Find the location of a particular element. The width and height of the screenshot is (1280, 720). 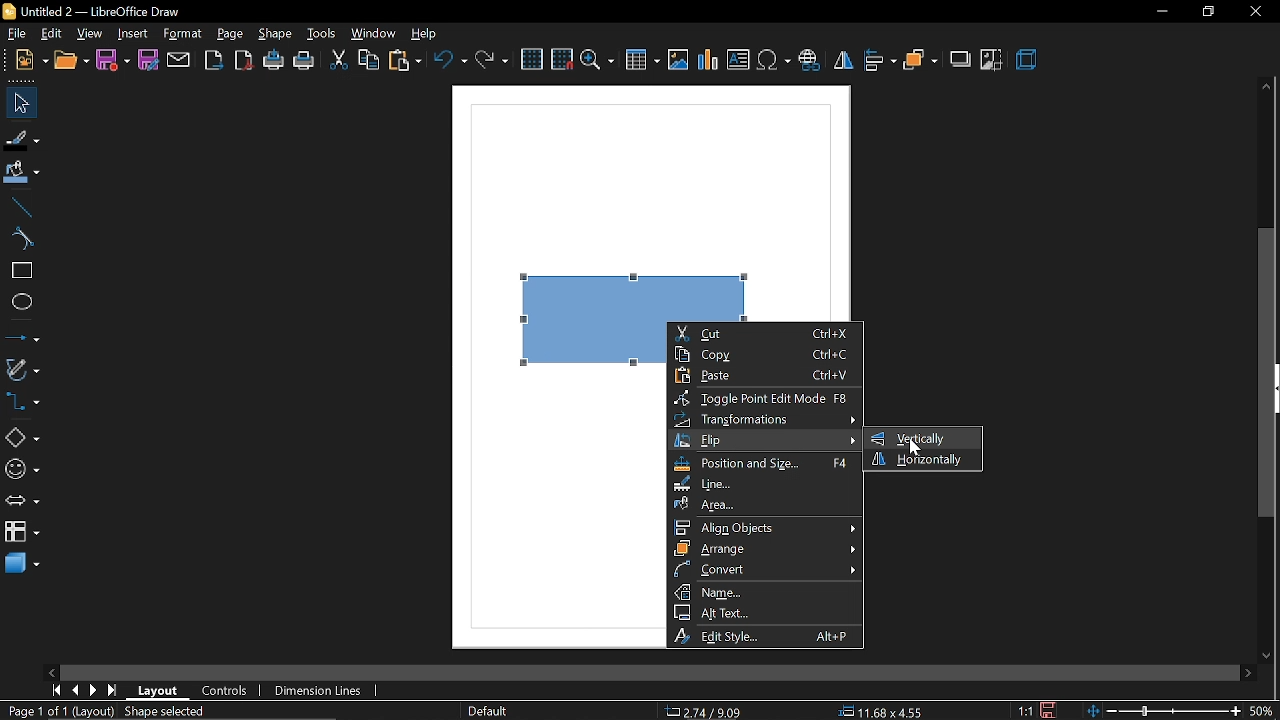

edit style is located at coordinates (768, 635).